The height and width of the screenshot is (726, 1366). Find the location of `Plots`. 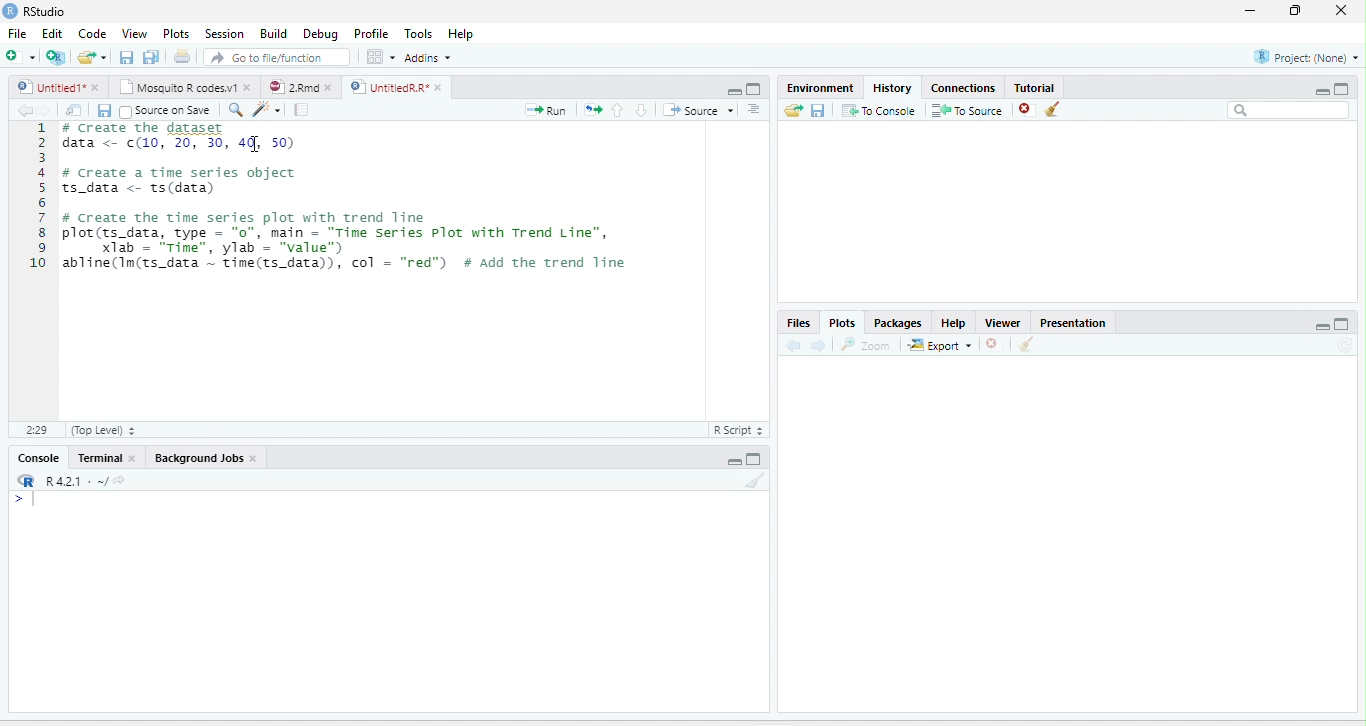

Plots is located at coordinates (841, 323).